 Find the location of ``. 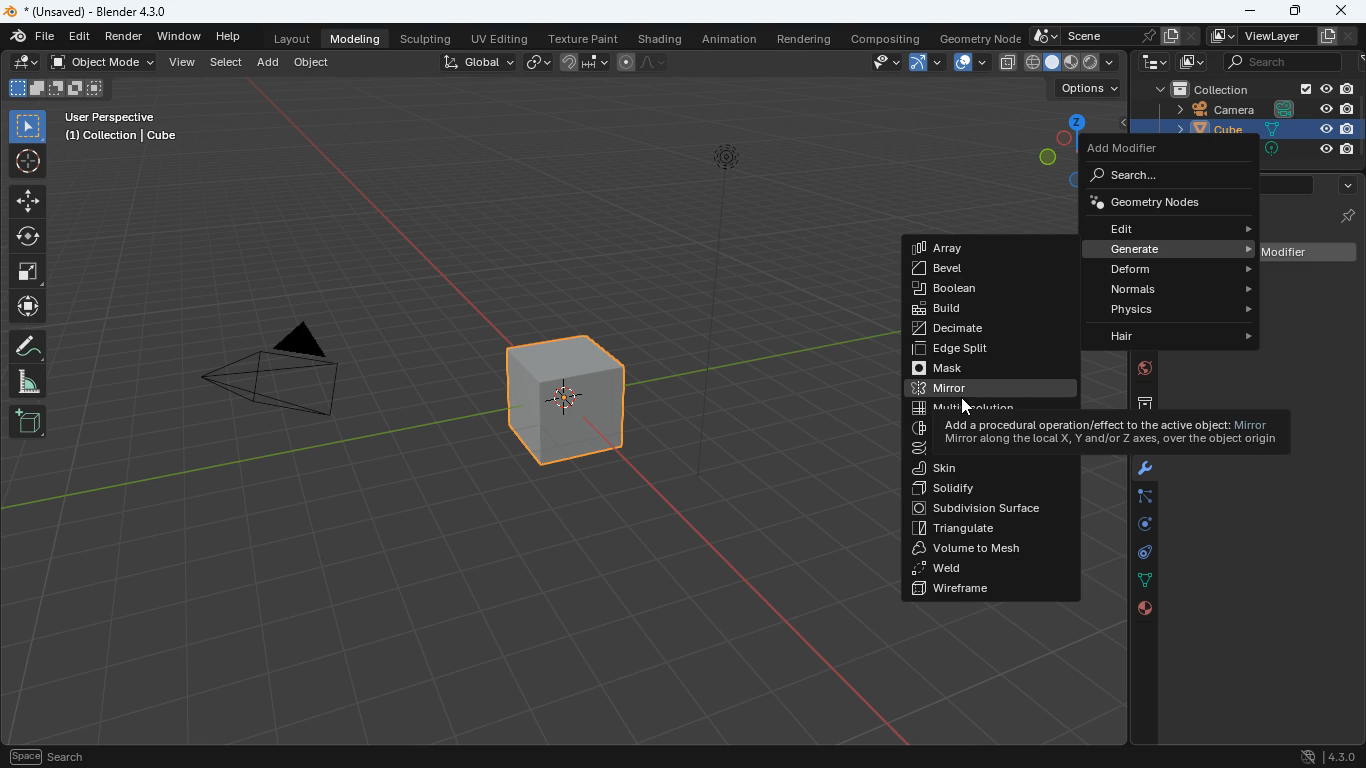

 is located at coordinates (1345, 214).